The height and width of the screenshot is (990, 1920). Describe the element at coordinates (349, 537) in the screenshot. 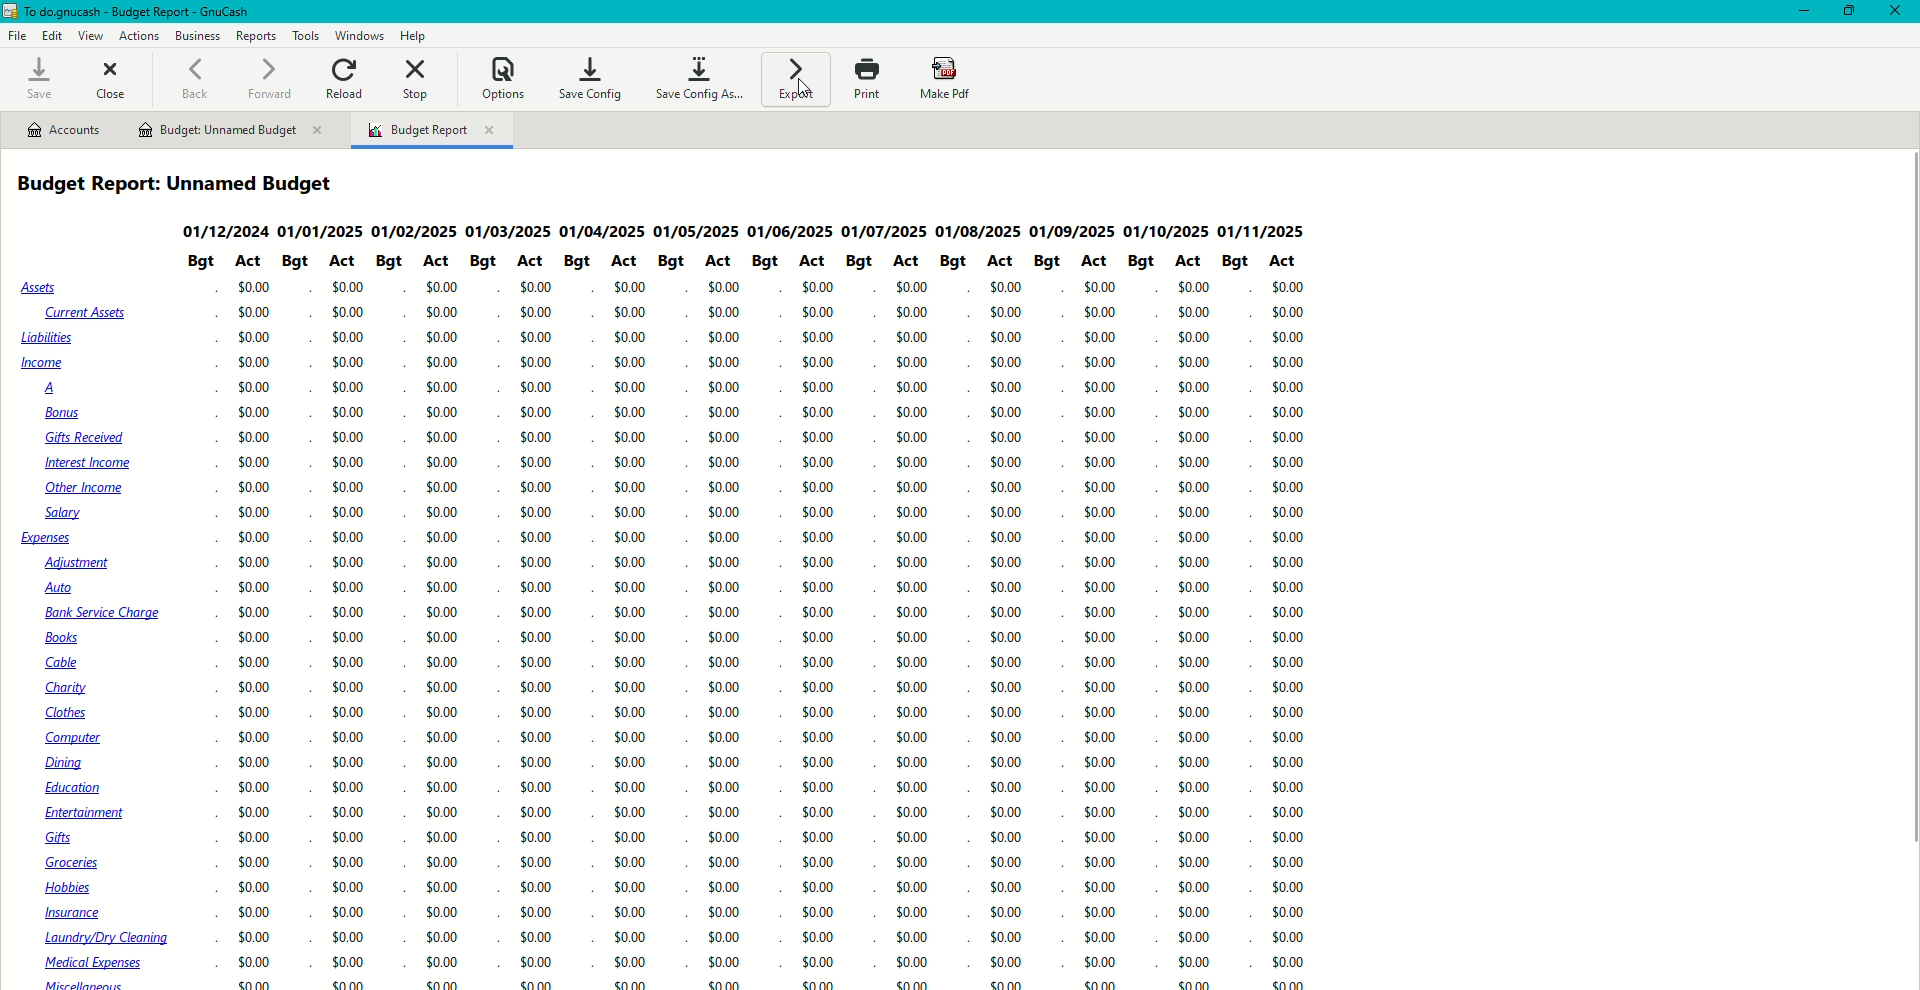

I see `0.00` at that location.